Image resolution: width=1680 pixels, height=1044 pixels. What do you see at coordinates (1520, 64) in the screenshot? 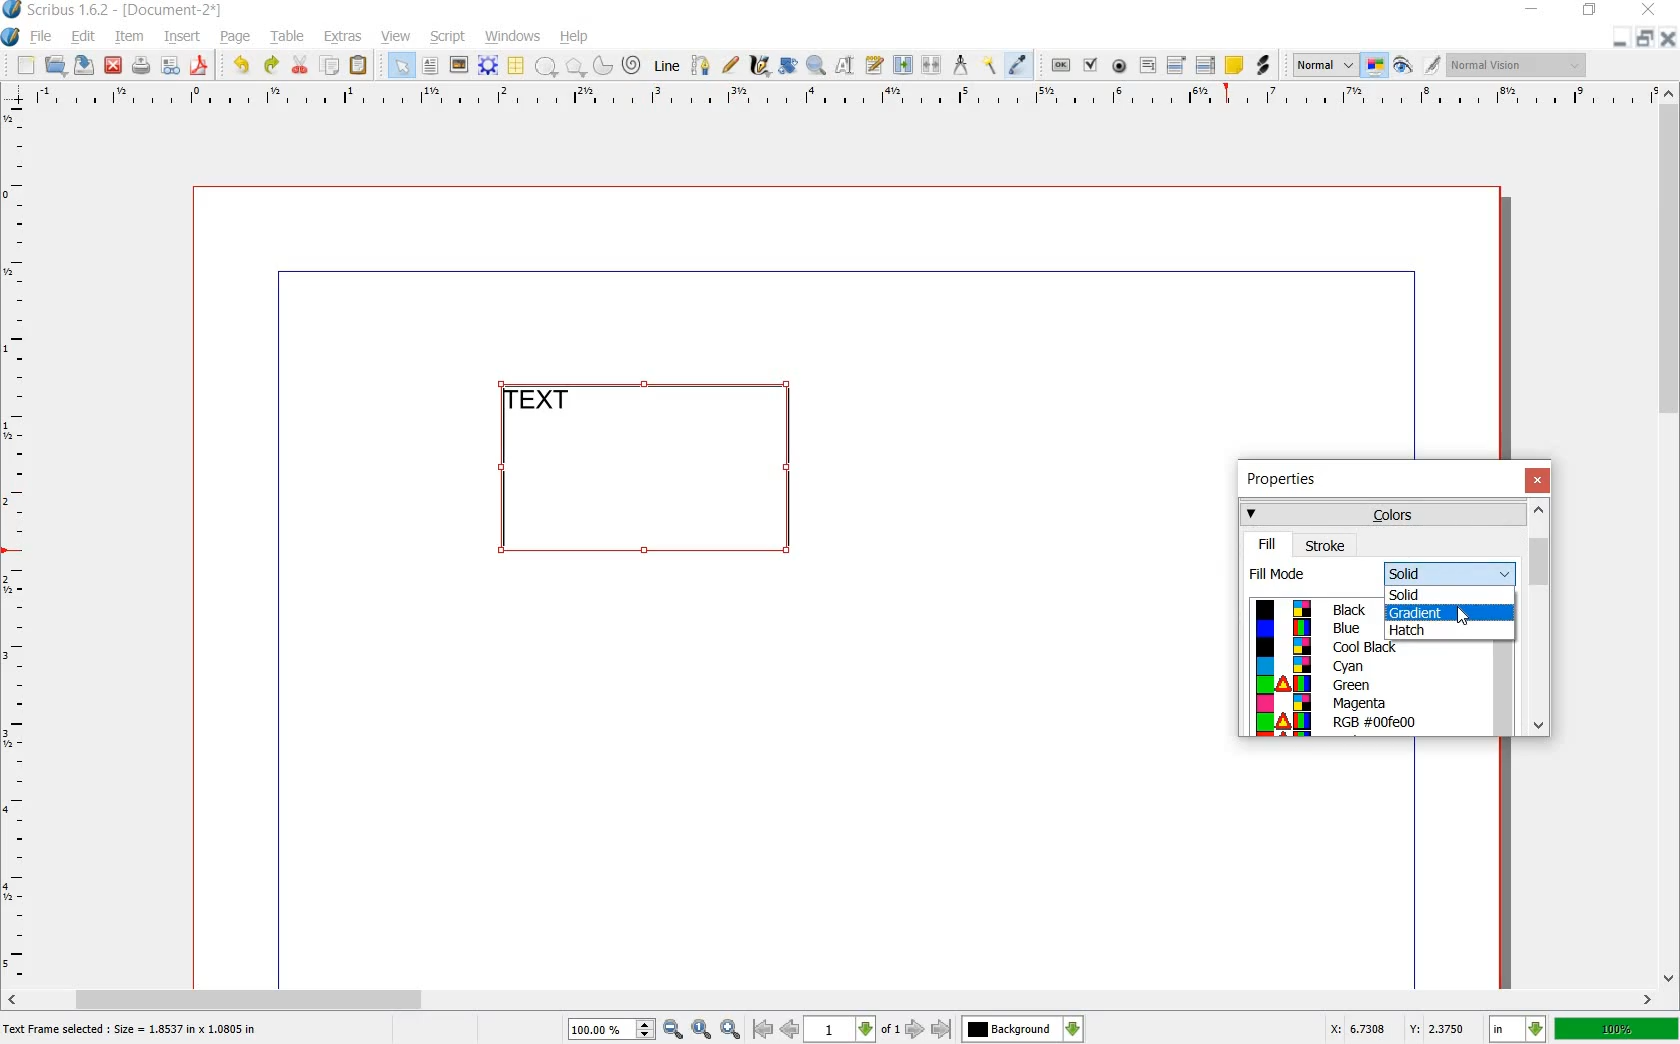
I see `normal Vision` at bounding box center [1520, 64].